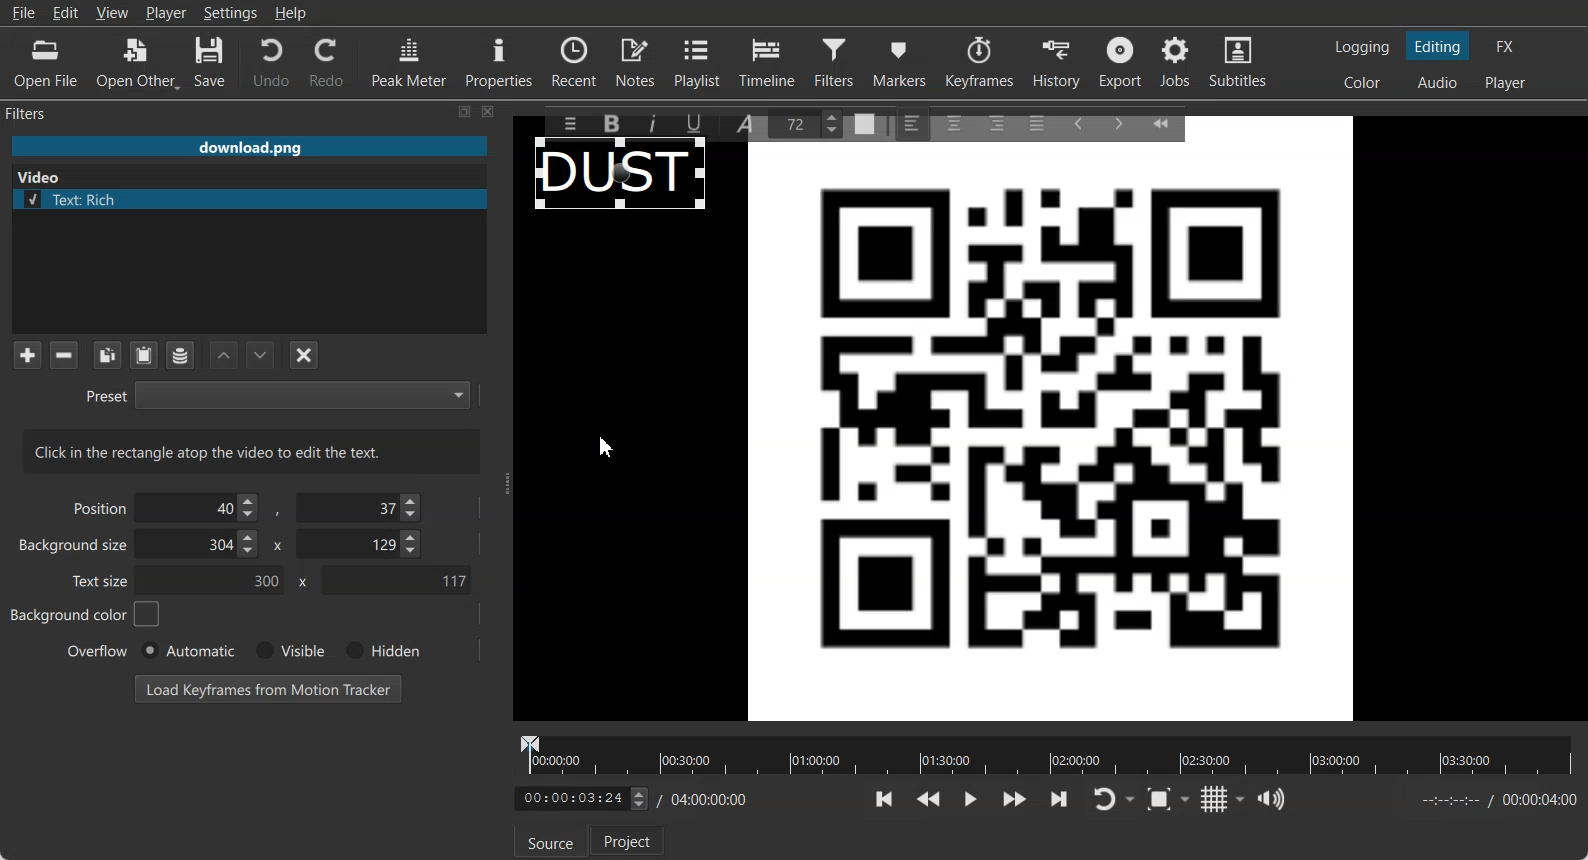  What do you see at coordinates (46, 112) in the screenshot?
I see `Filters` at bounding box center [46, 112].